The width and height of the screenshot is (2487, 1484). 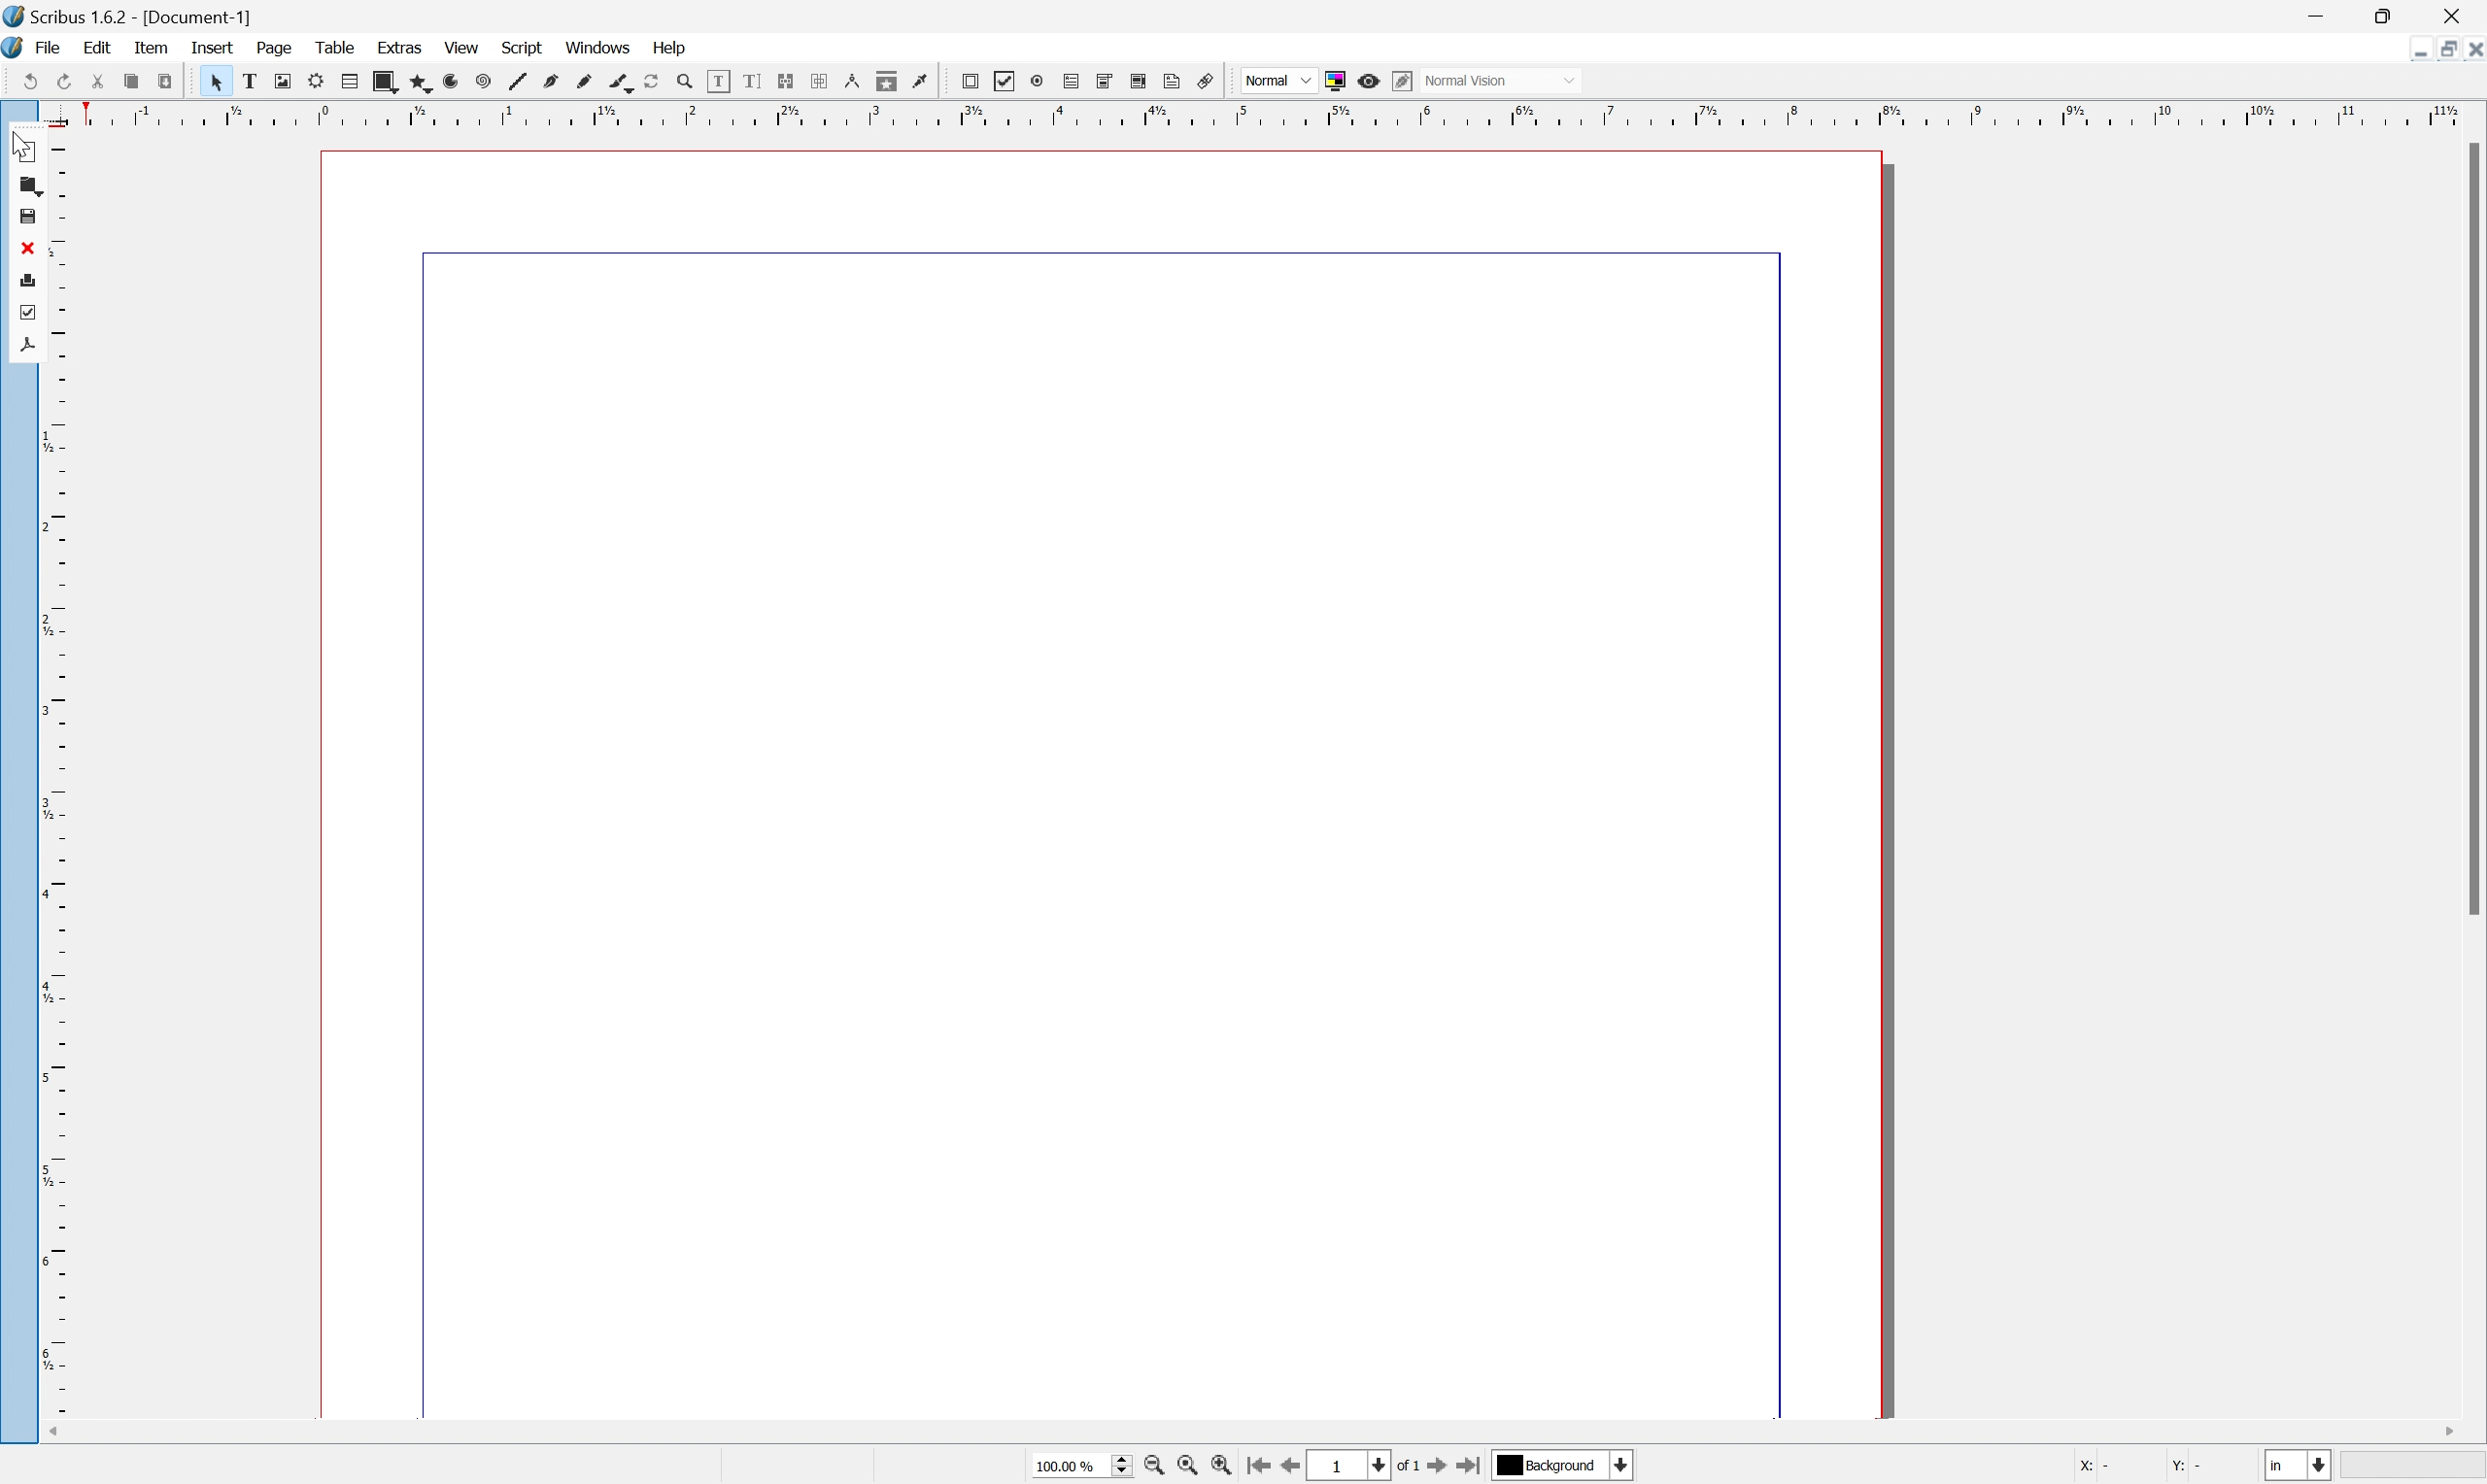 What do you see at coordinates (96, 80) in the screenshot?
I see `save` at bounding box center [96, 80].